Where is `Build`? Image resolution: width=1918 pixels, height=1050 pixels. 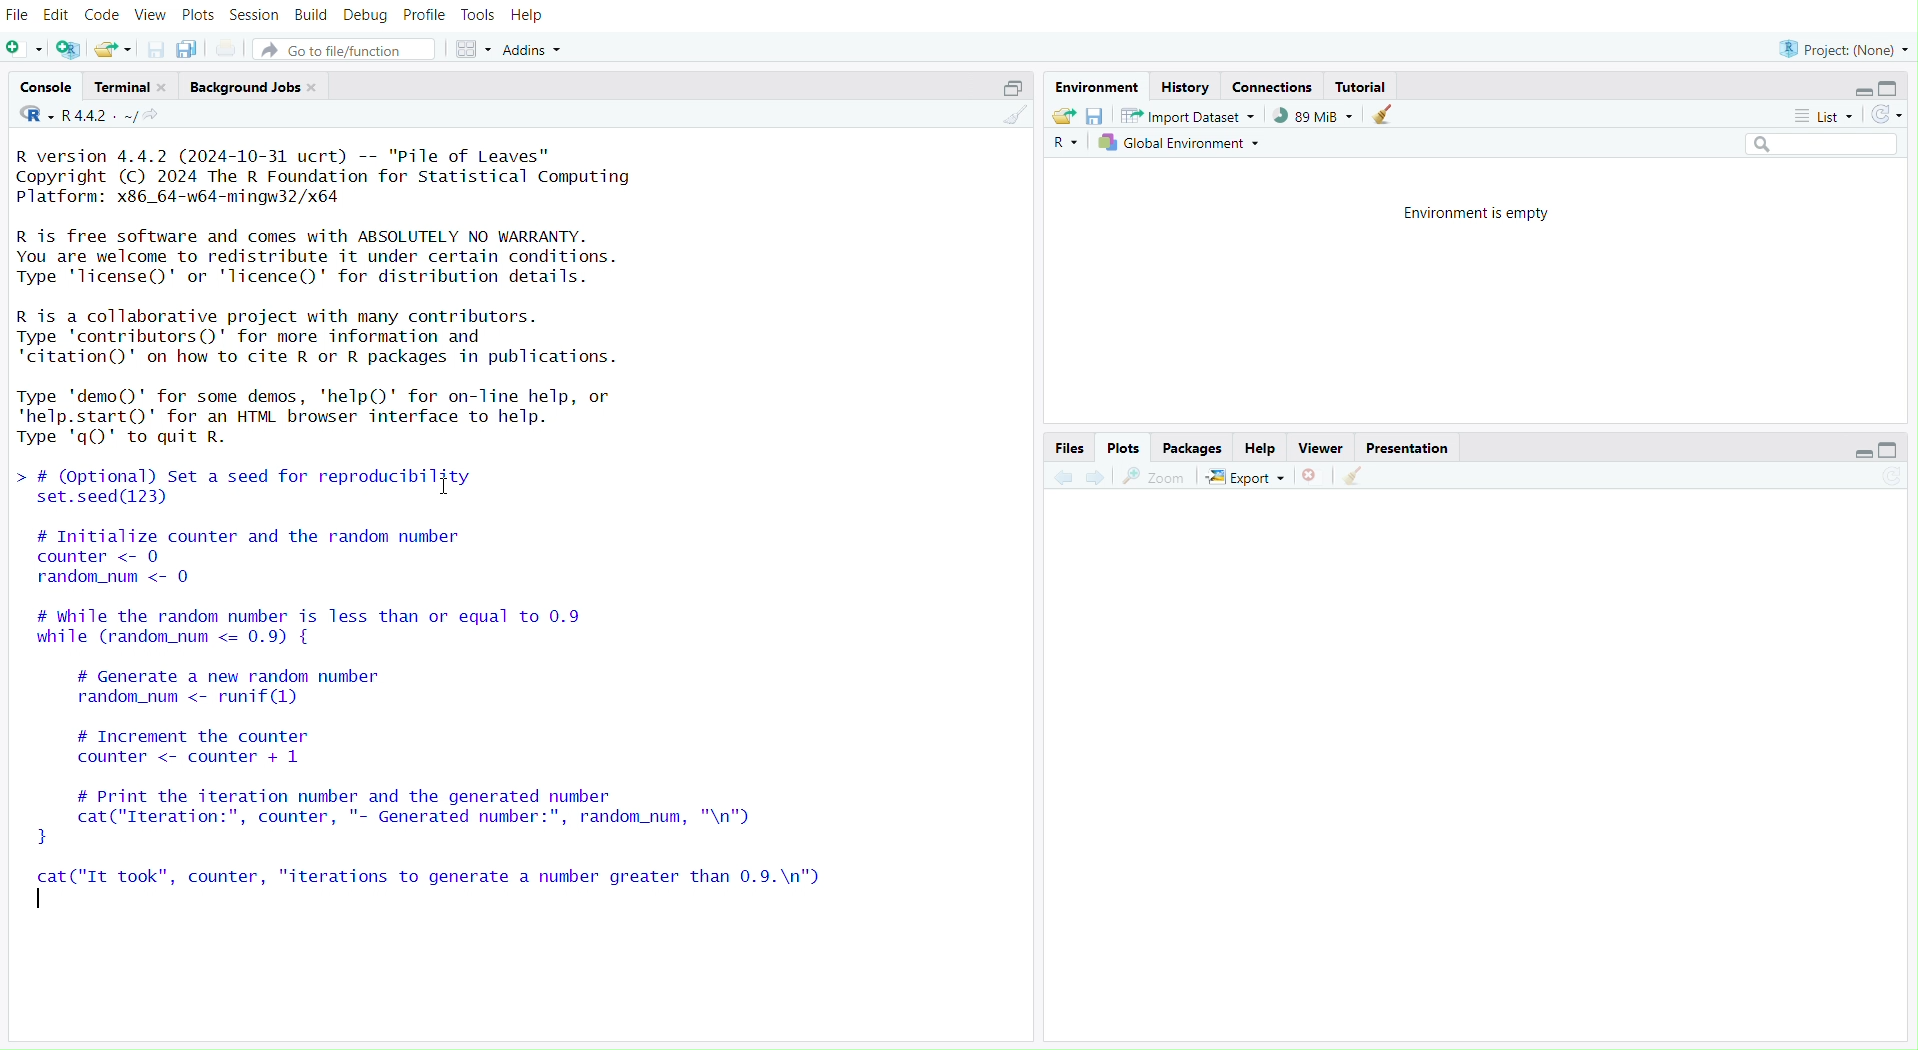
Build is located at coordinates (309, 17).